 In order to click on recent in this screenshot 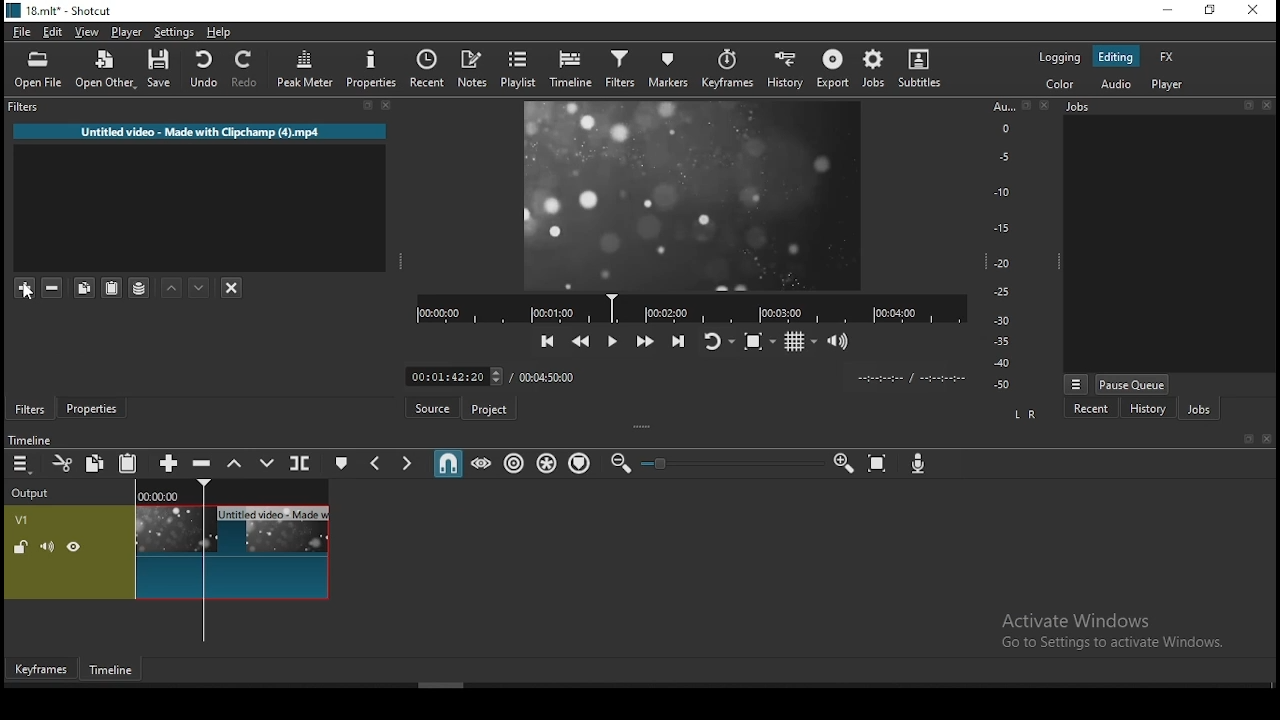, I will do `click(1092, 408)`.